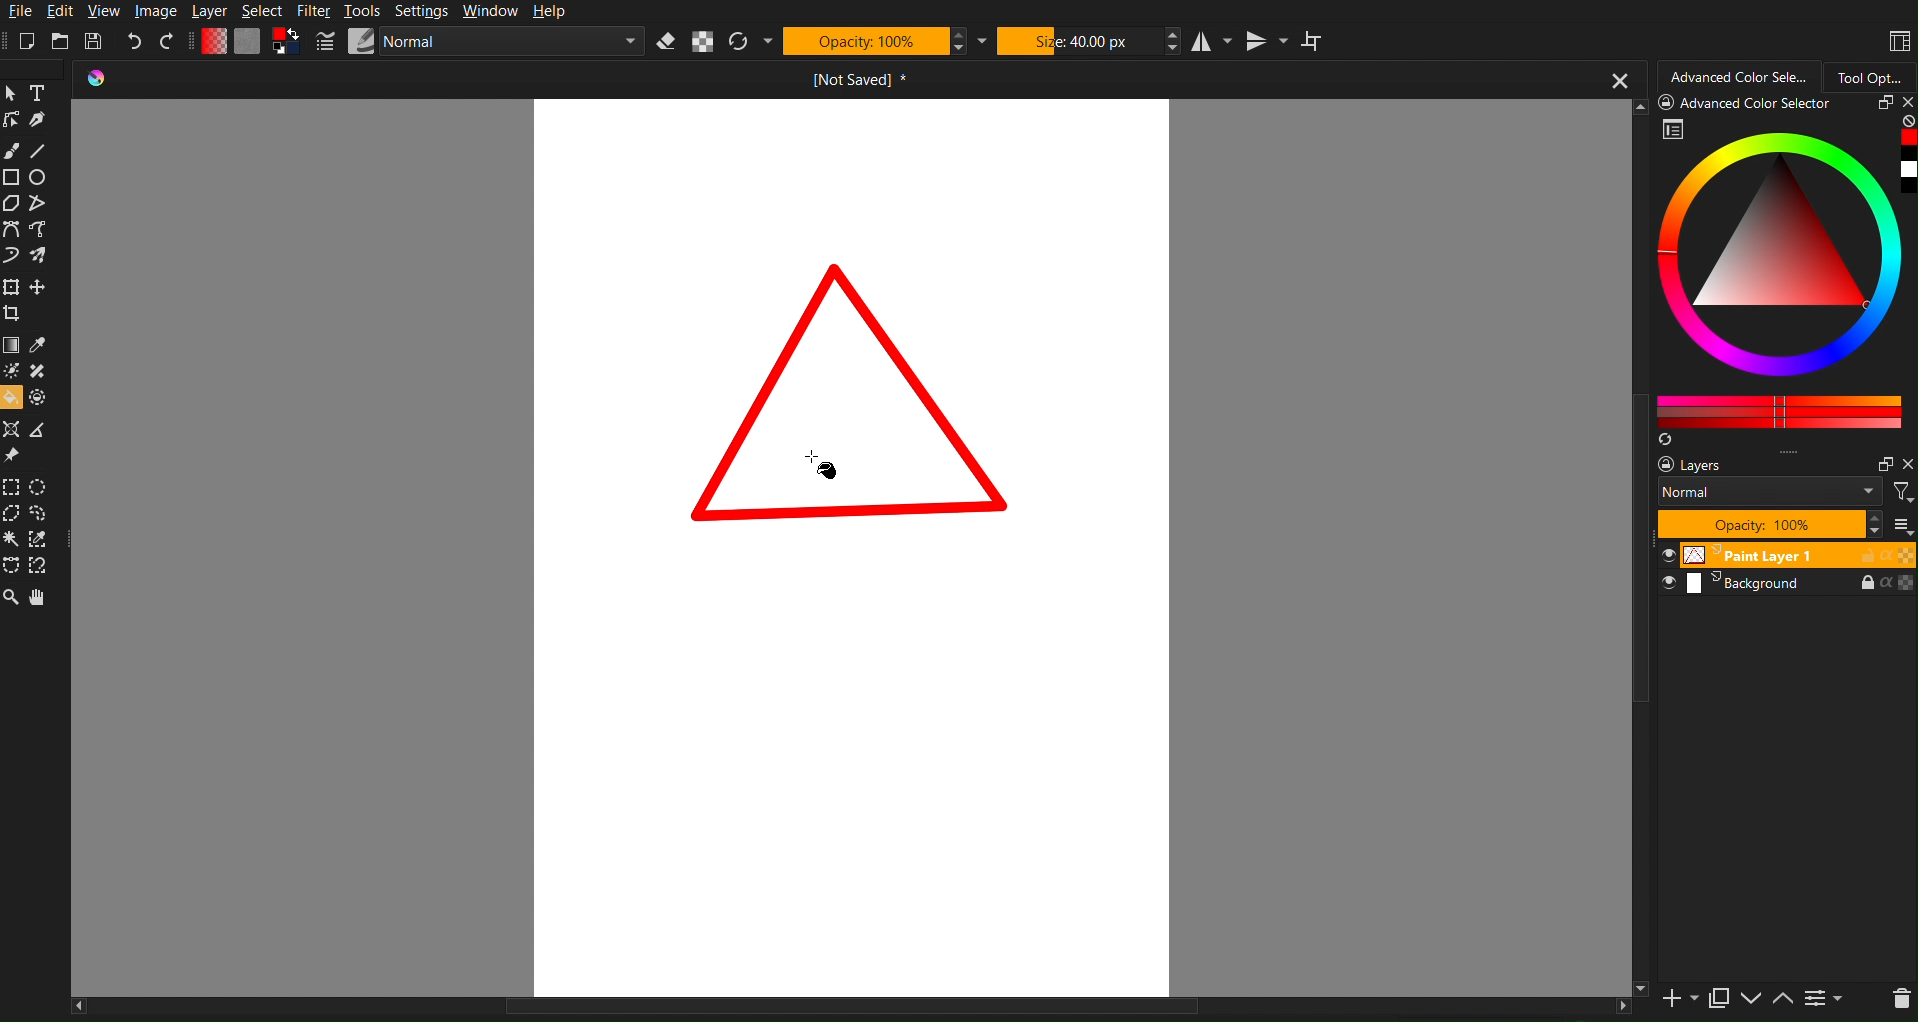 The image size is (1918, 1022). Describe the element at coordinates (19, 13) in the screenshot. I see `File` at that location.